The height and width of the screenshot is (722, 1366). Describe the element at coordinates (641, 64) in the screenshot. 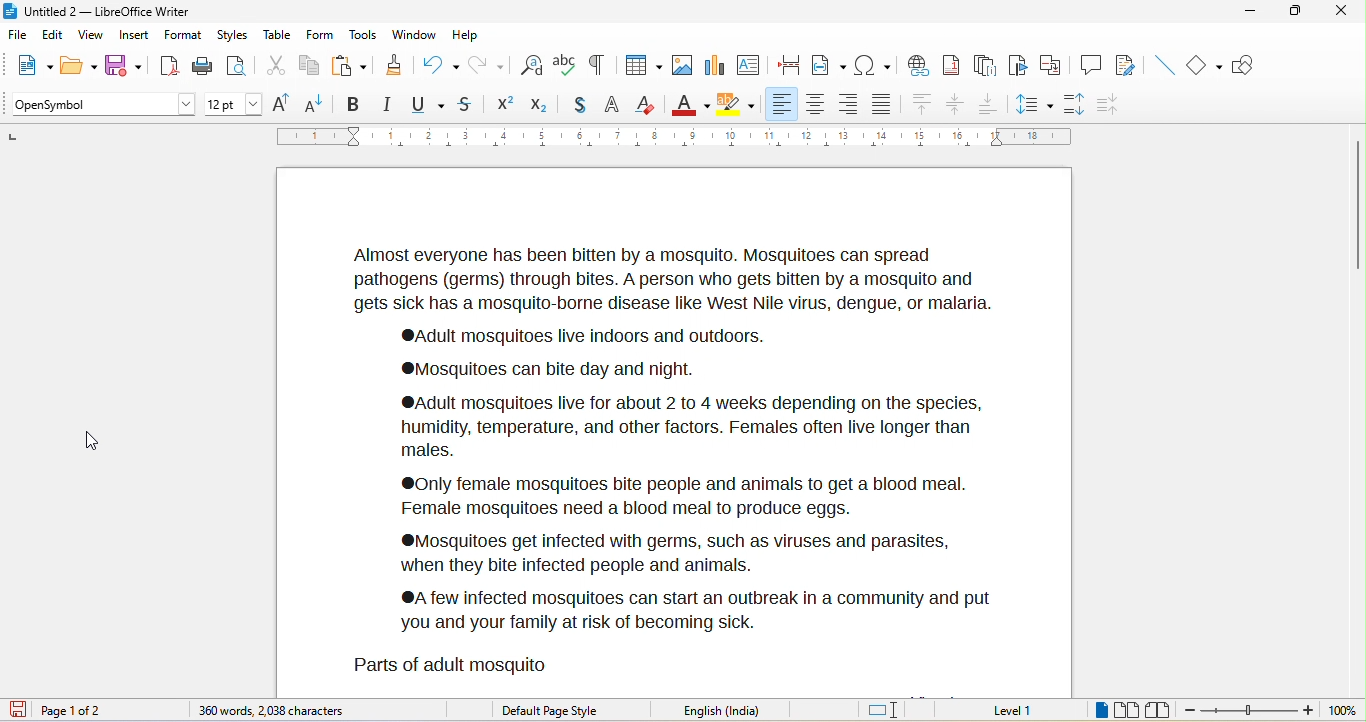

I see `table` at that location.